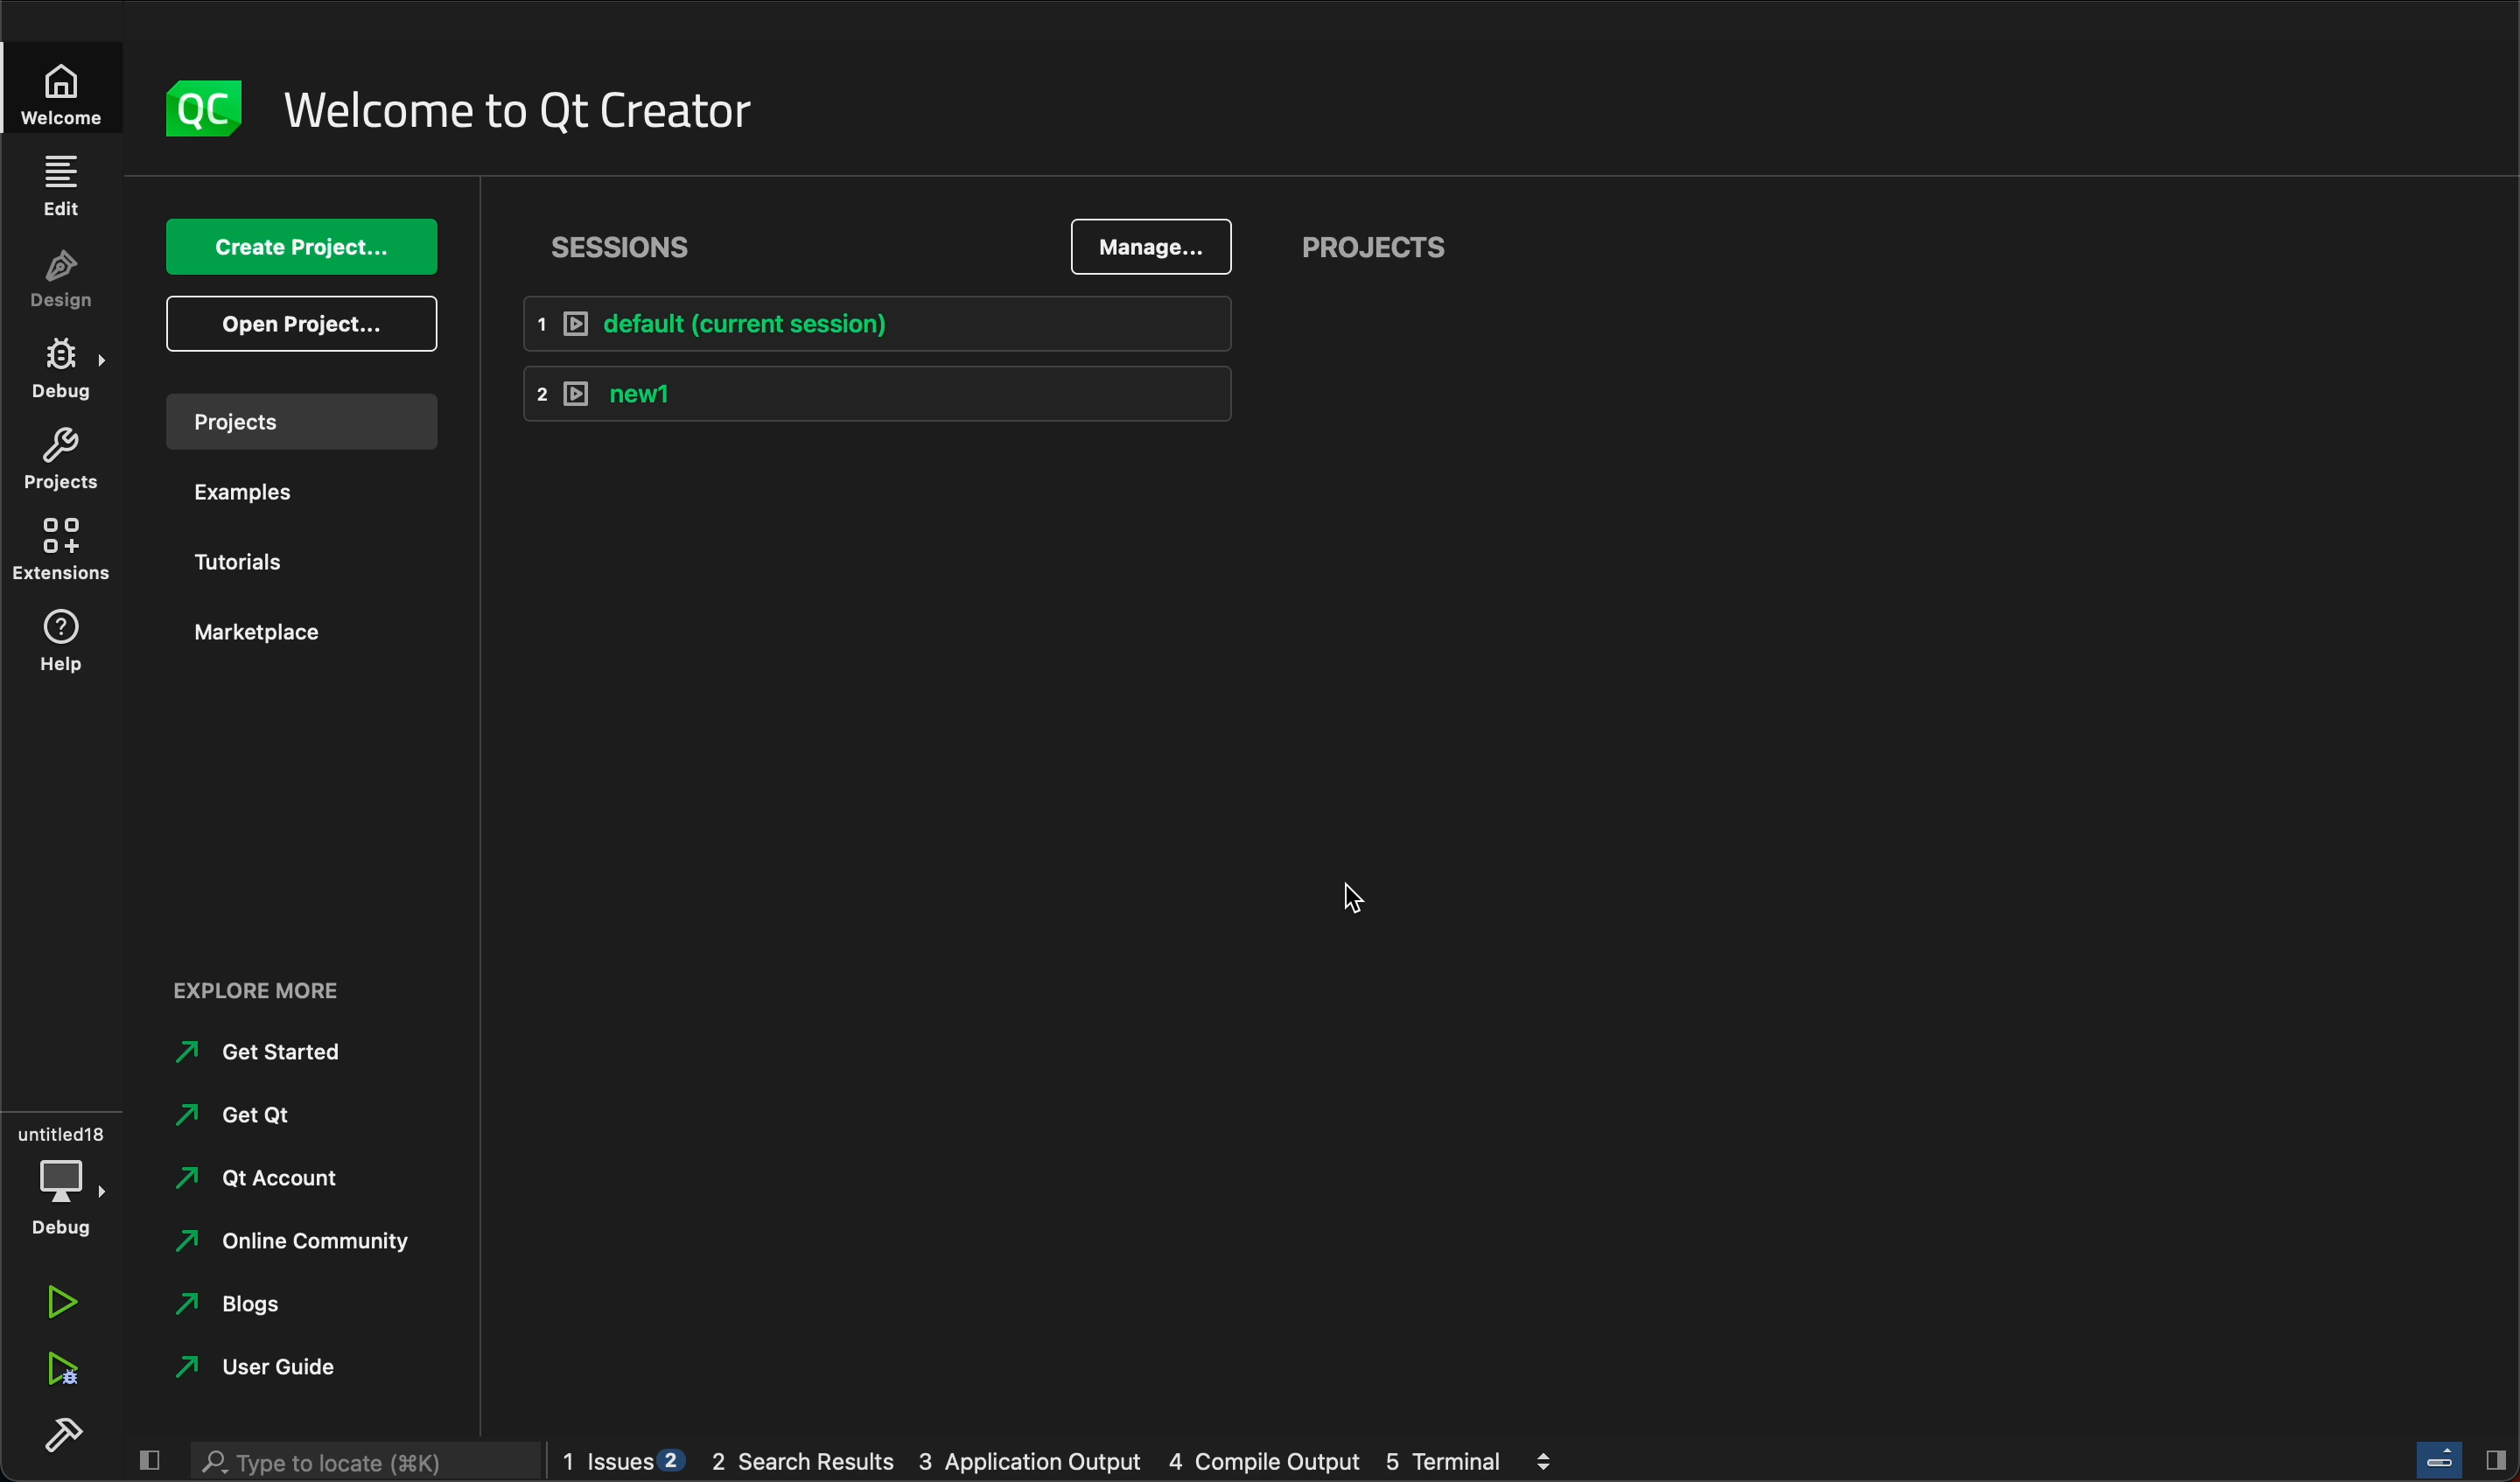  I want to click on run debug, so click(59, 1371).